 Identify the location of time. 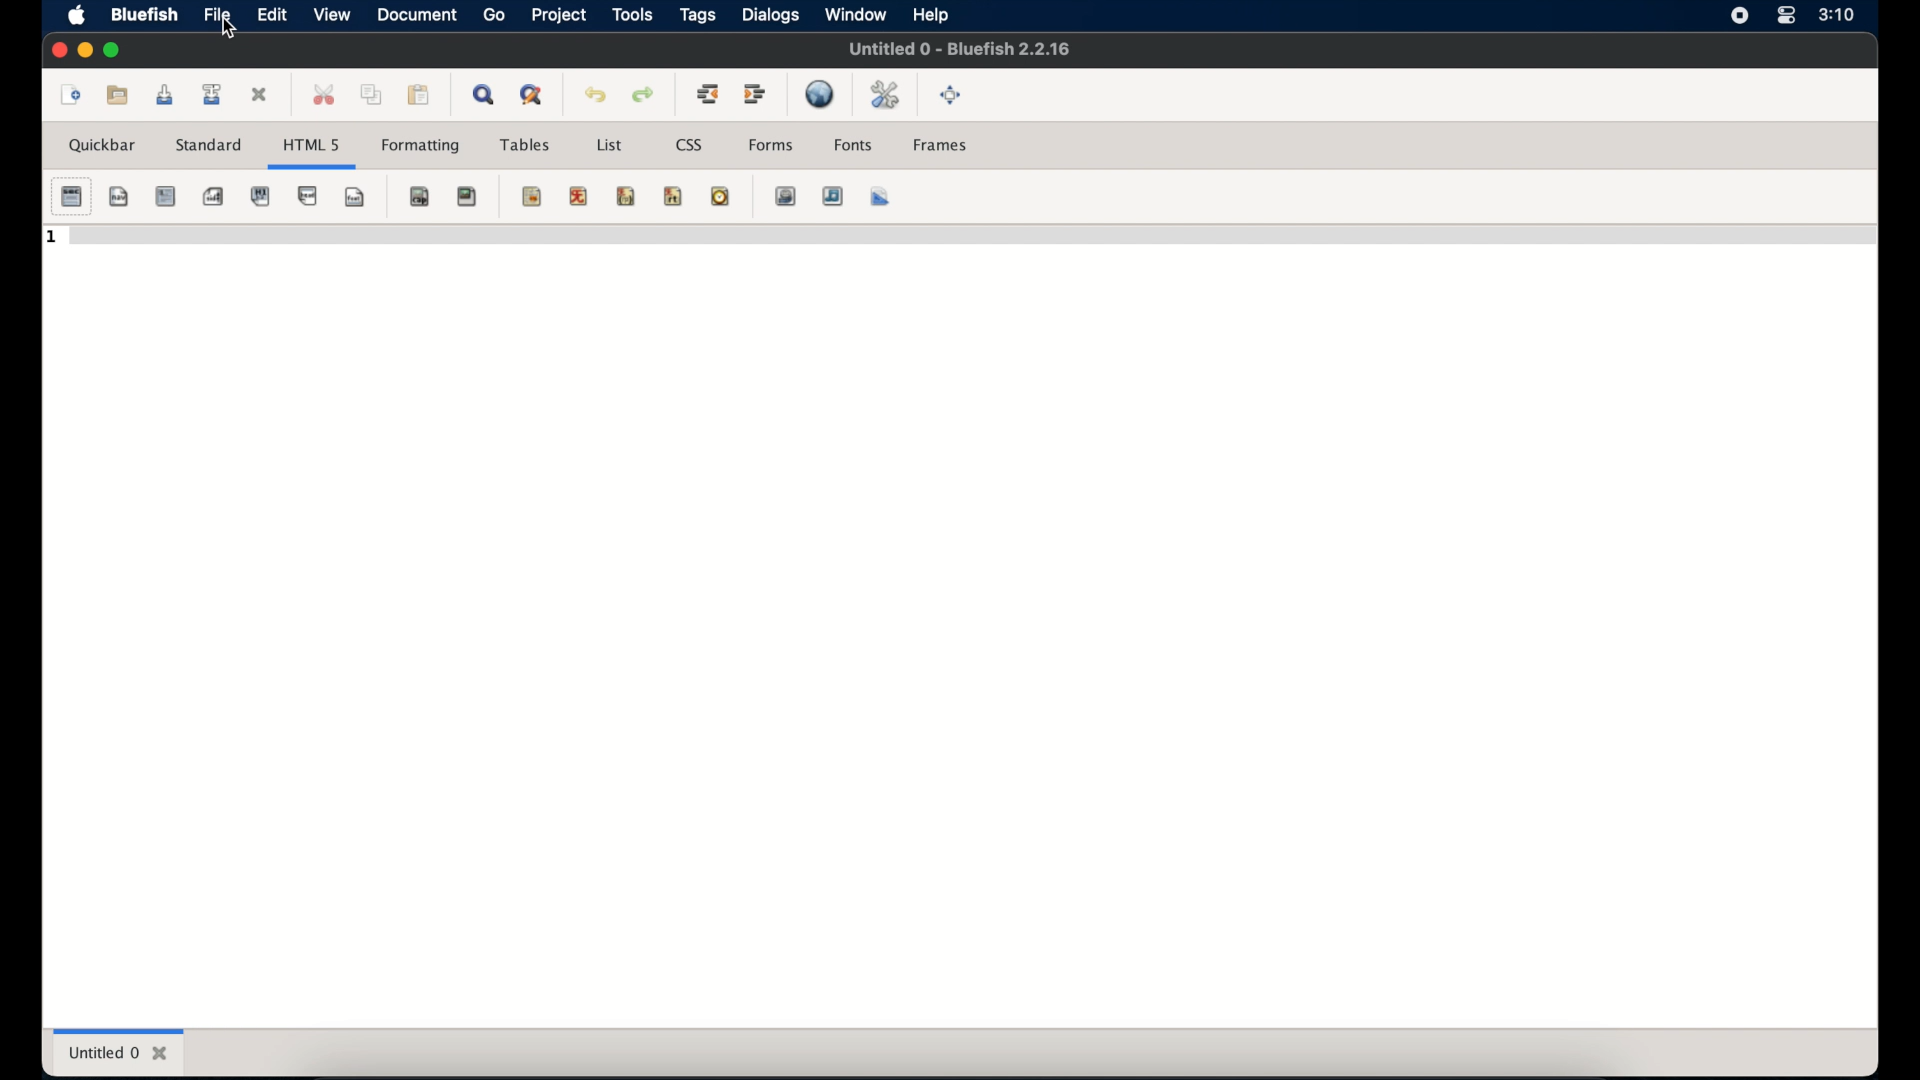
(720, 196).